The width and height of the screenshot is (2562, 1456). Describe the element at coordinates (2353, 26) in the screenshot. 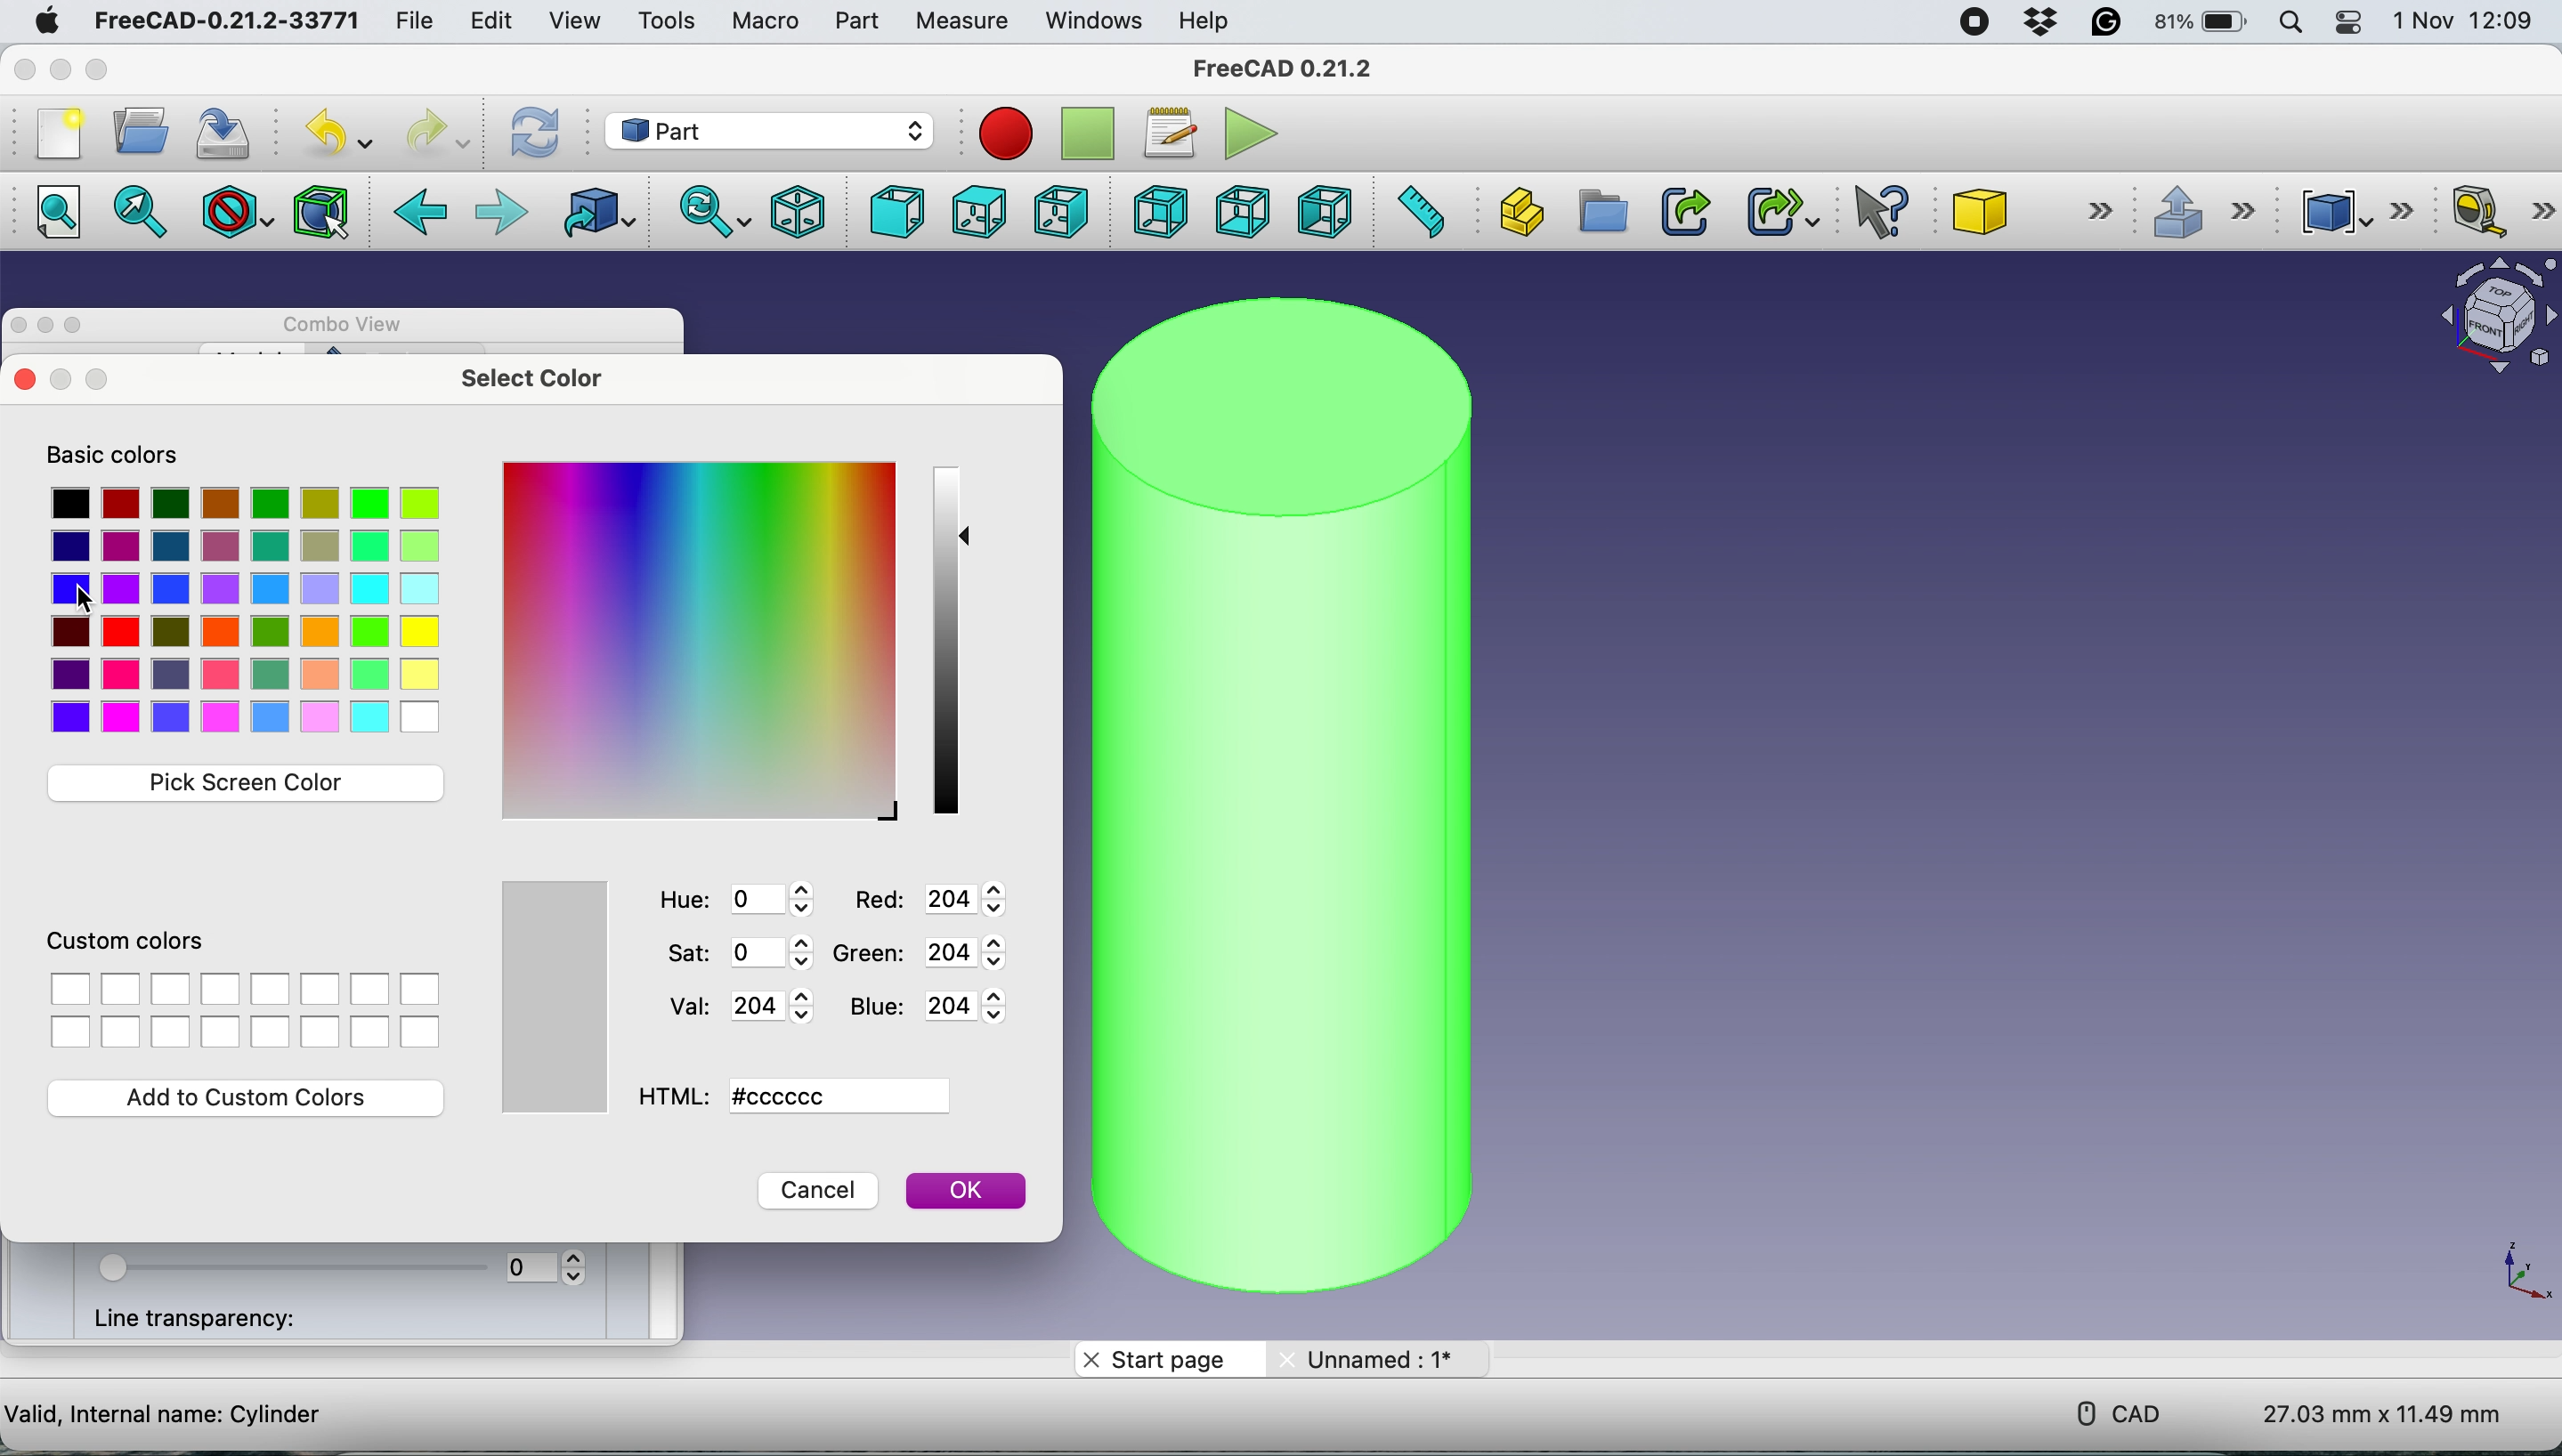

I see `control center` at that location.